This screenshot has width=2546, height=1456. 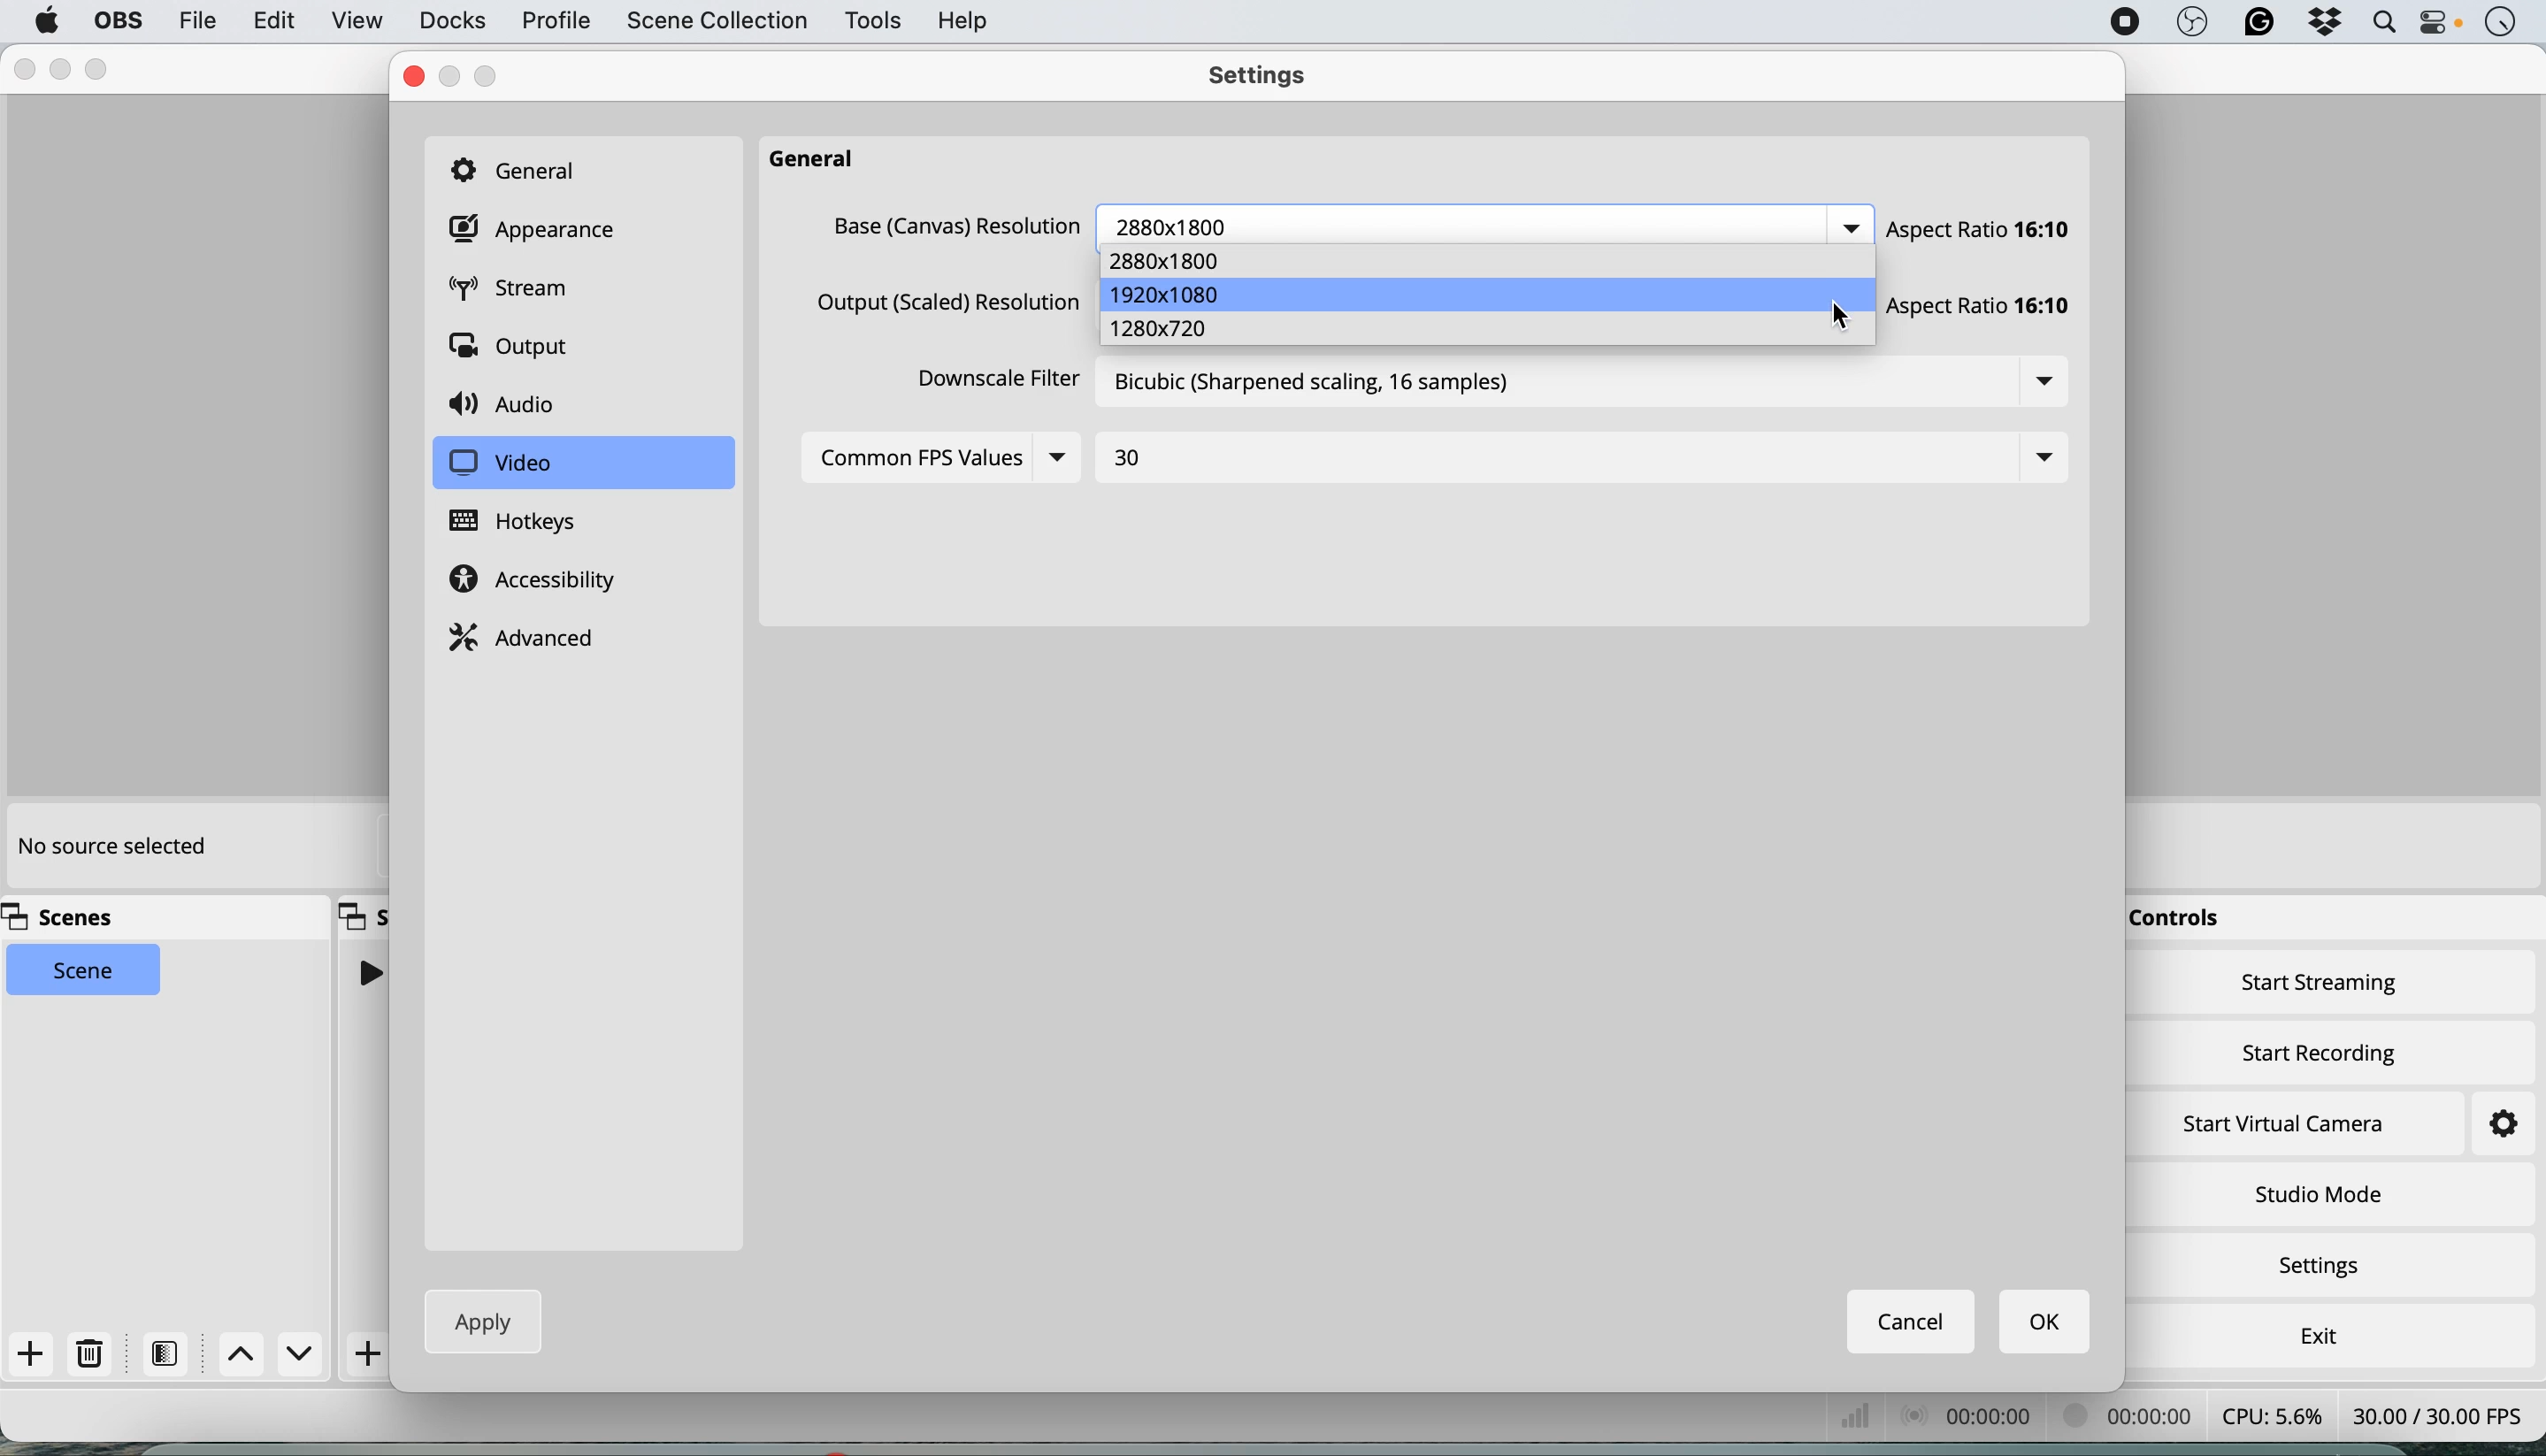 I want to click on tools, so click(x=871, y=22).